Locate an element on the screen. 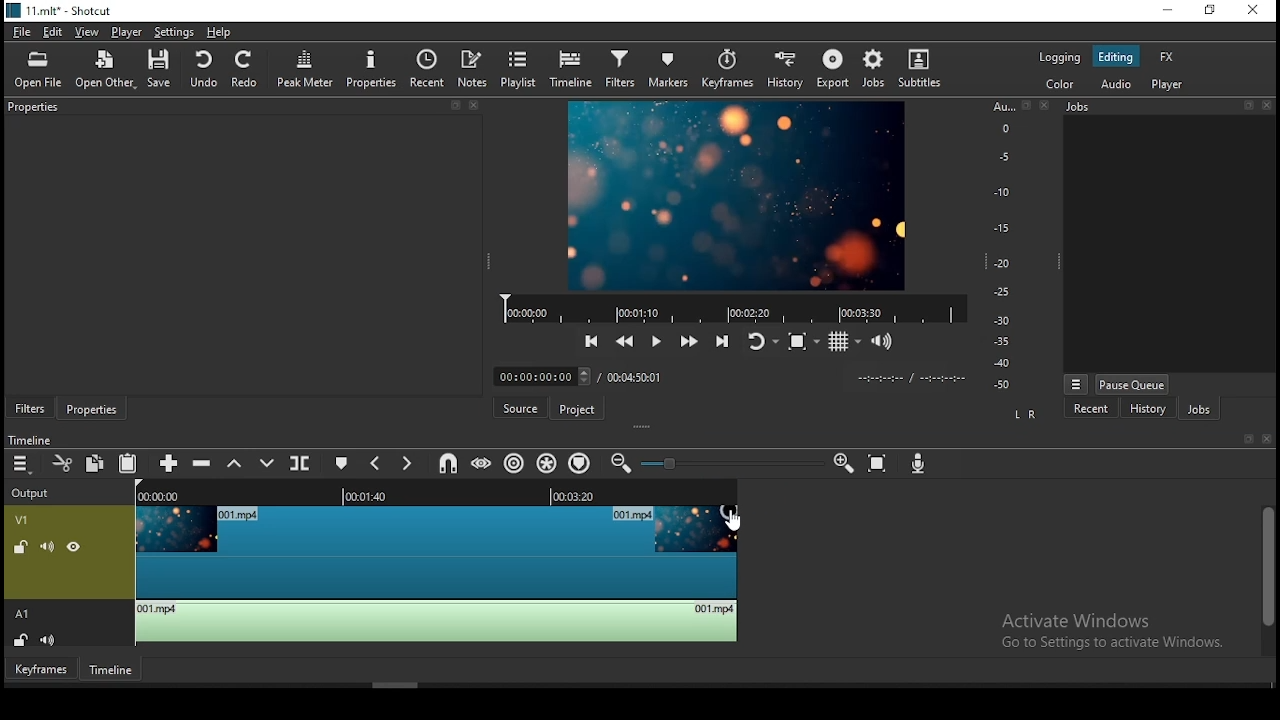  pause queue is located at coordinates (1133, 381).